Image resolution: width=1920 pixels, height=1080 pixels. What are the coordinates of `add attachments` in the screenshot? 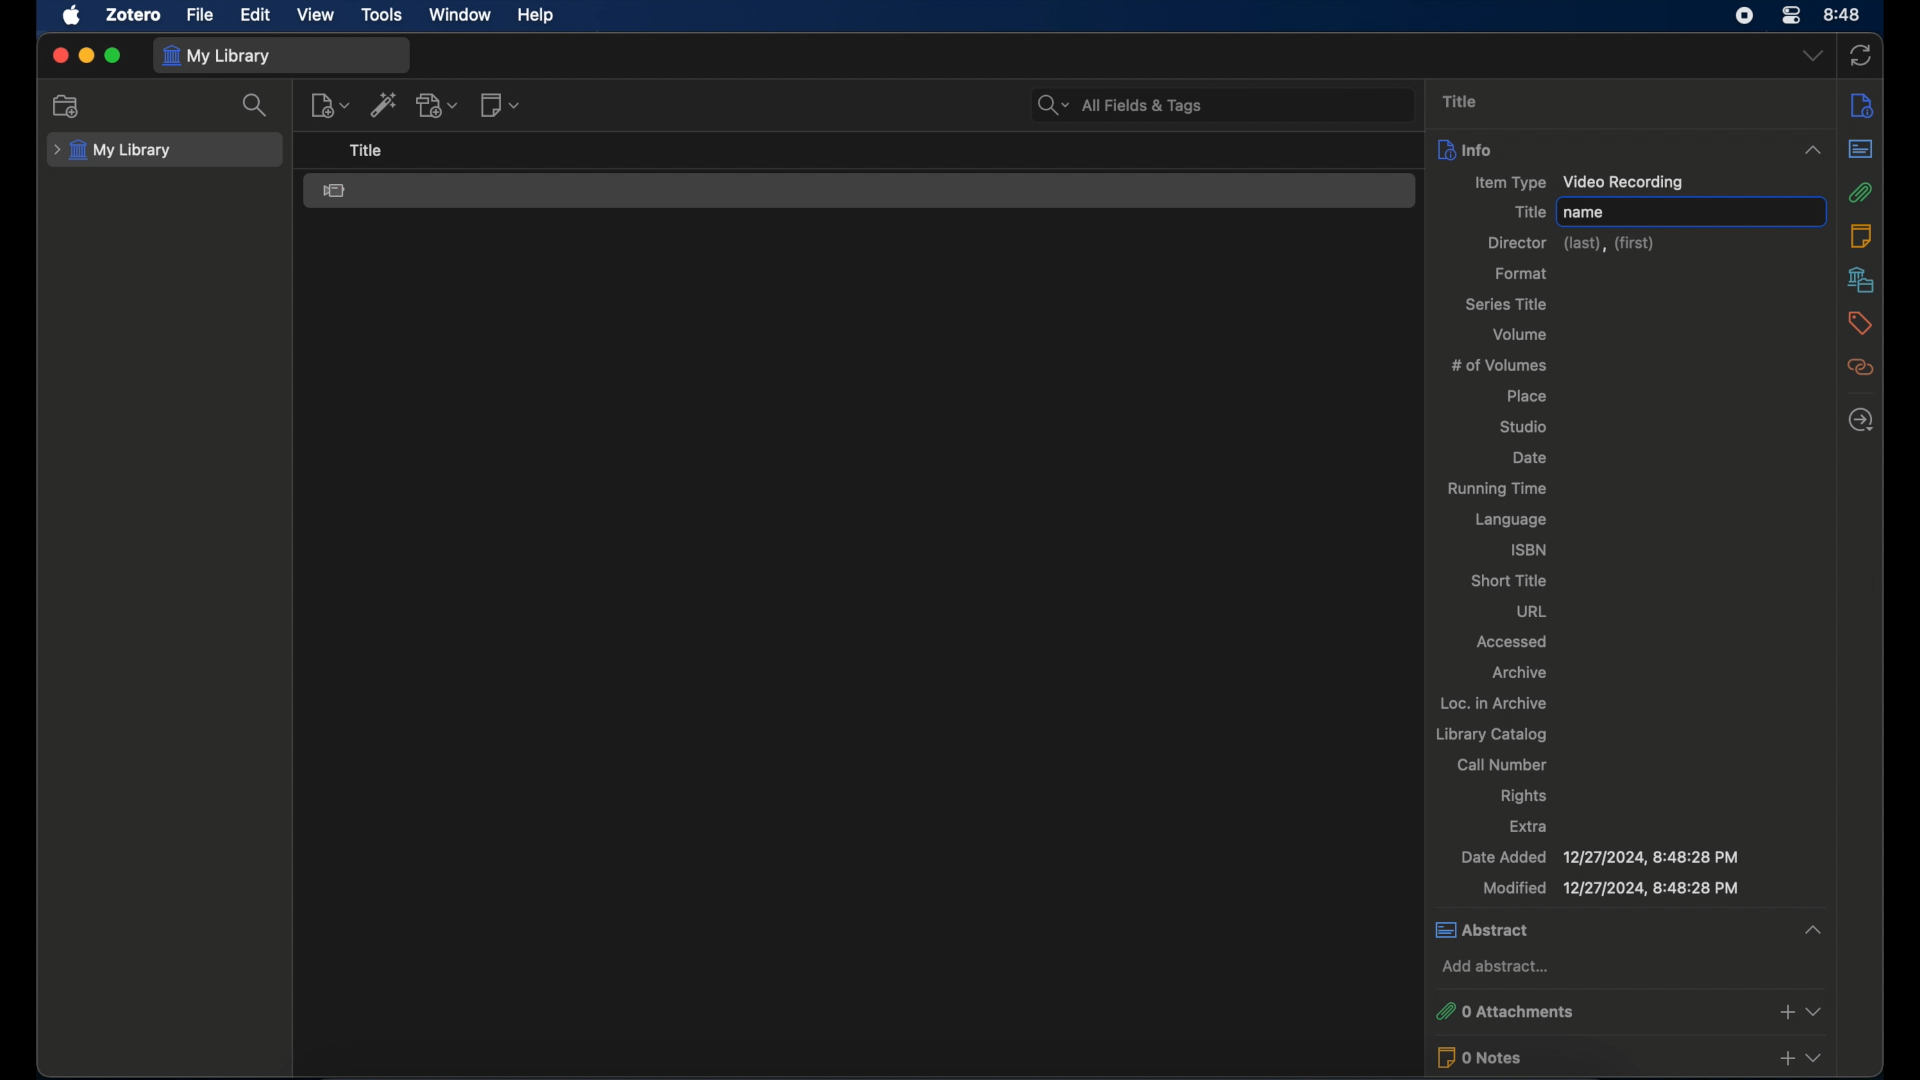 It's located at (1786, 1011).